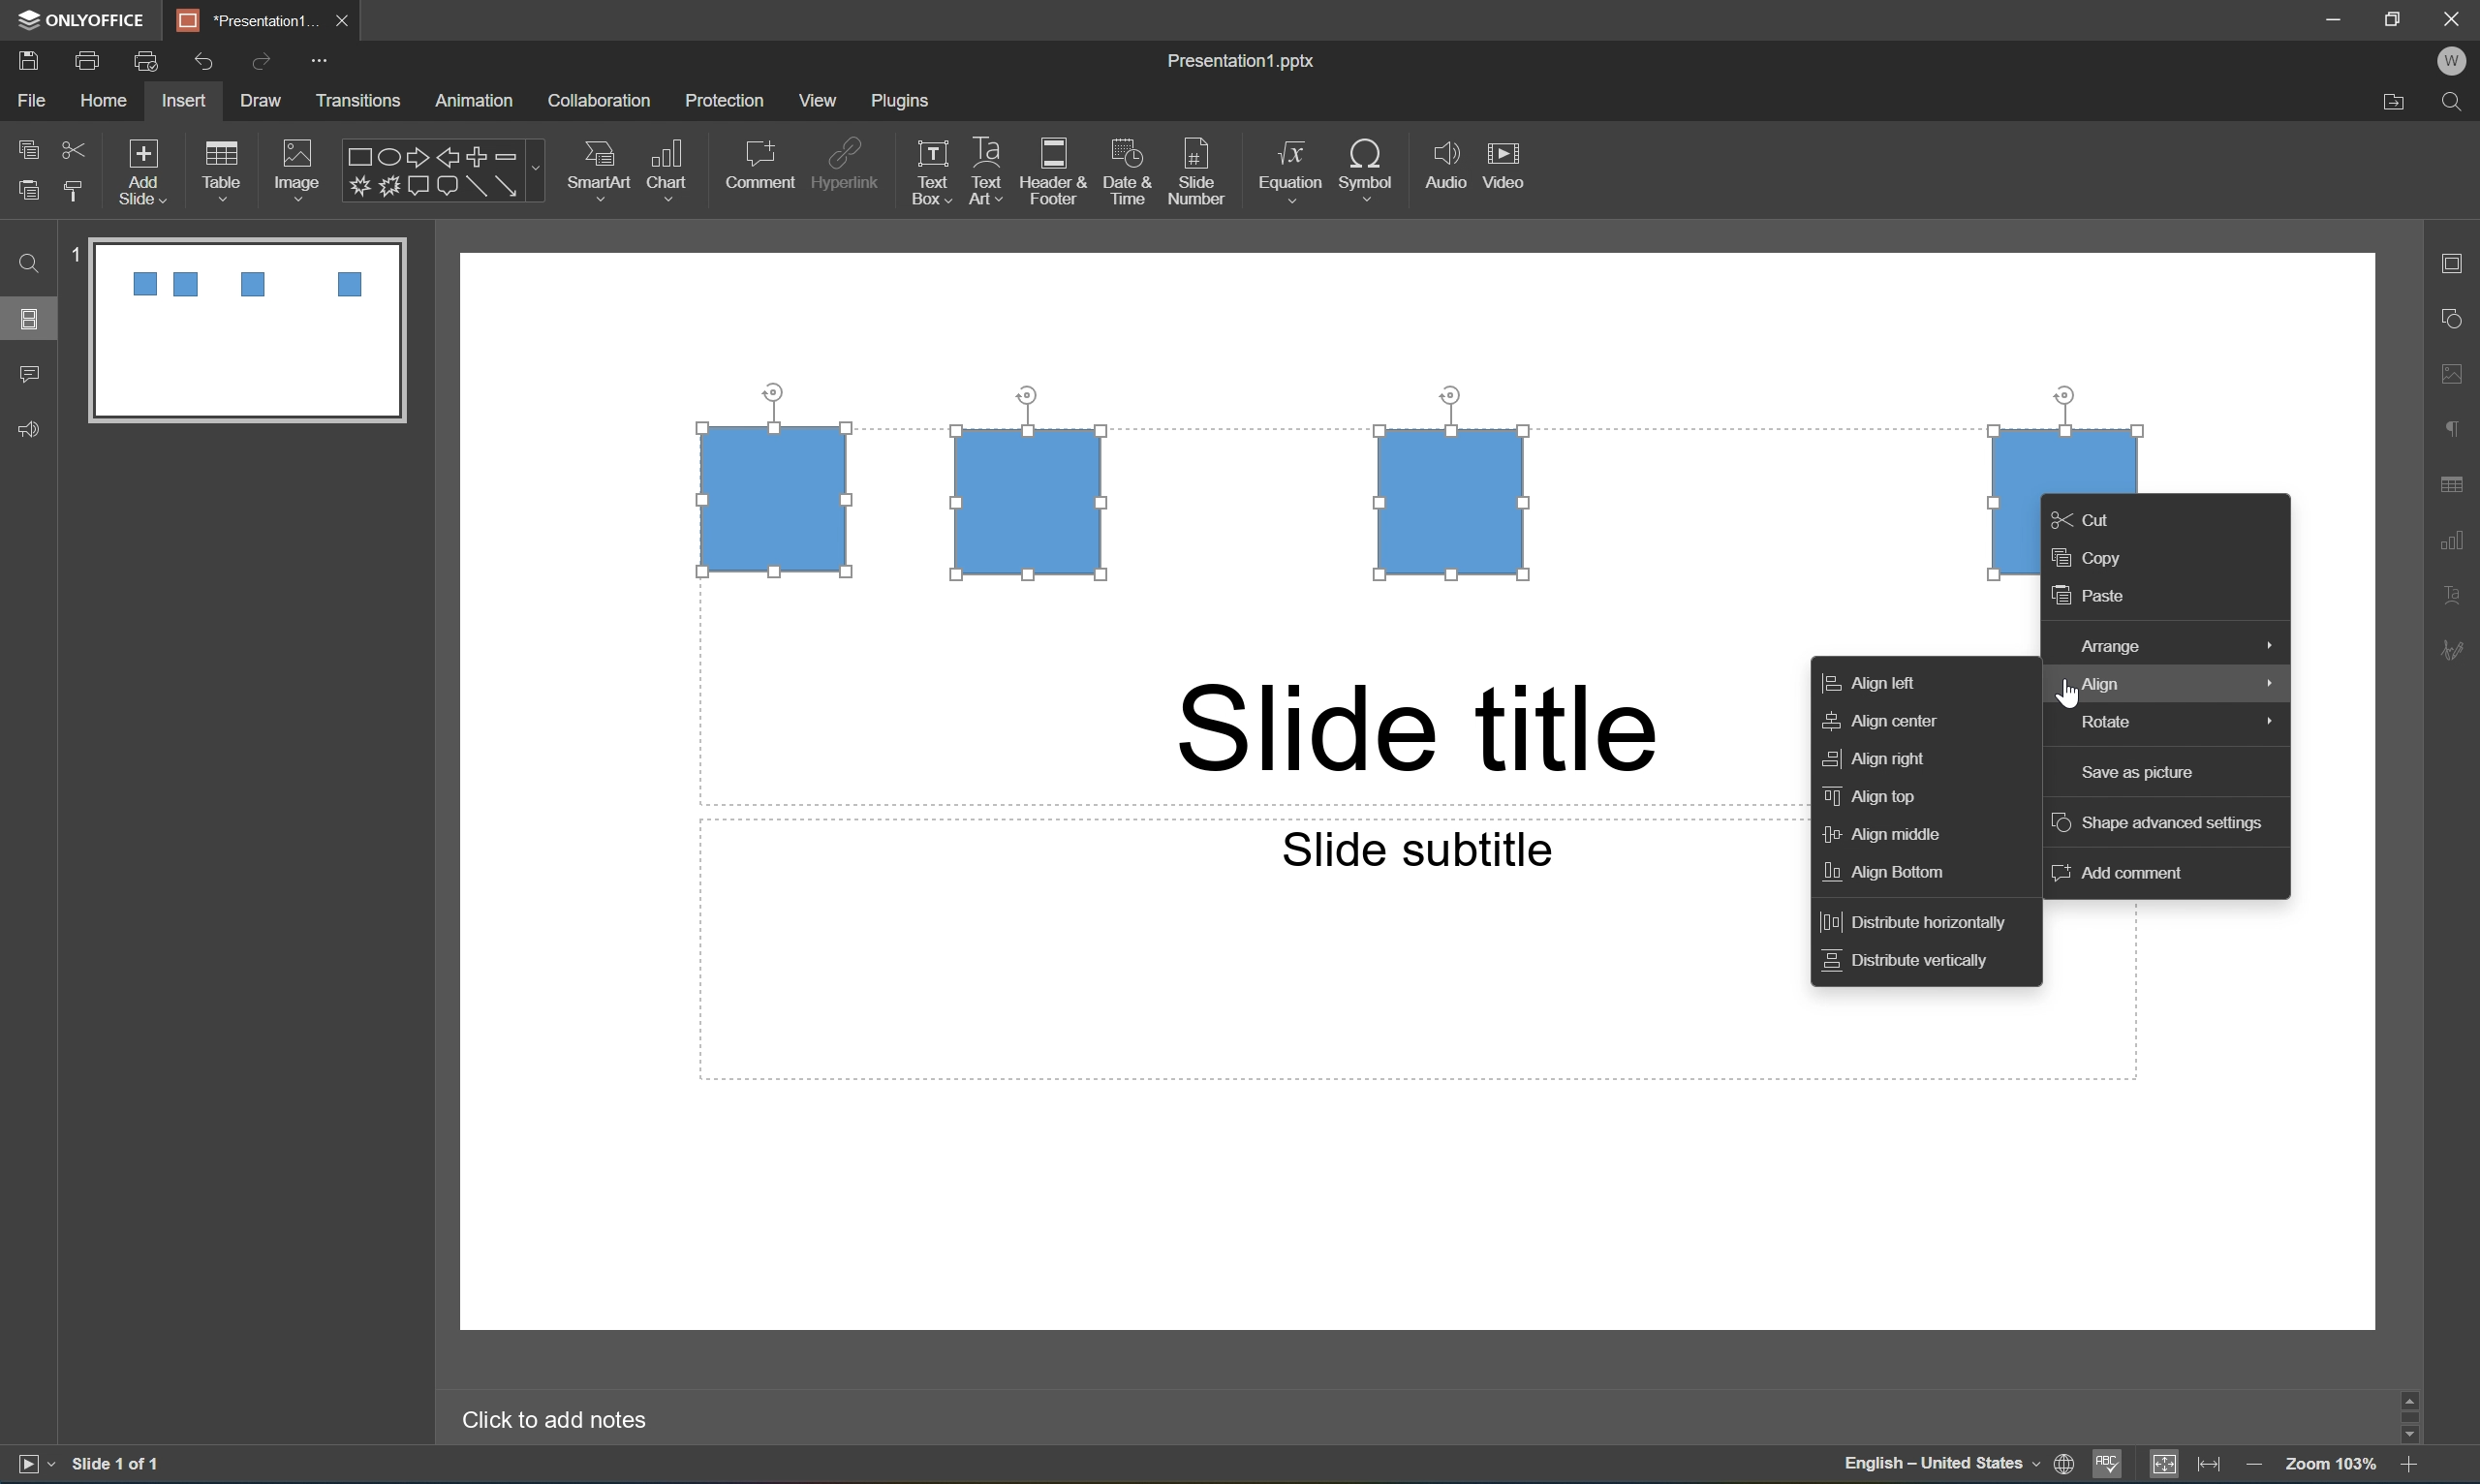 Image resolution: width=2480 pixels, height=1484 pixels. What do you see at coordinates (2458, 100) in the screenshot?
I see `Find` at bounding box center [2458, 100].